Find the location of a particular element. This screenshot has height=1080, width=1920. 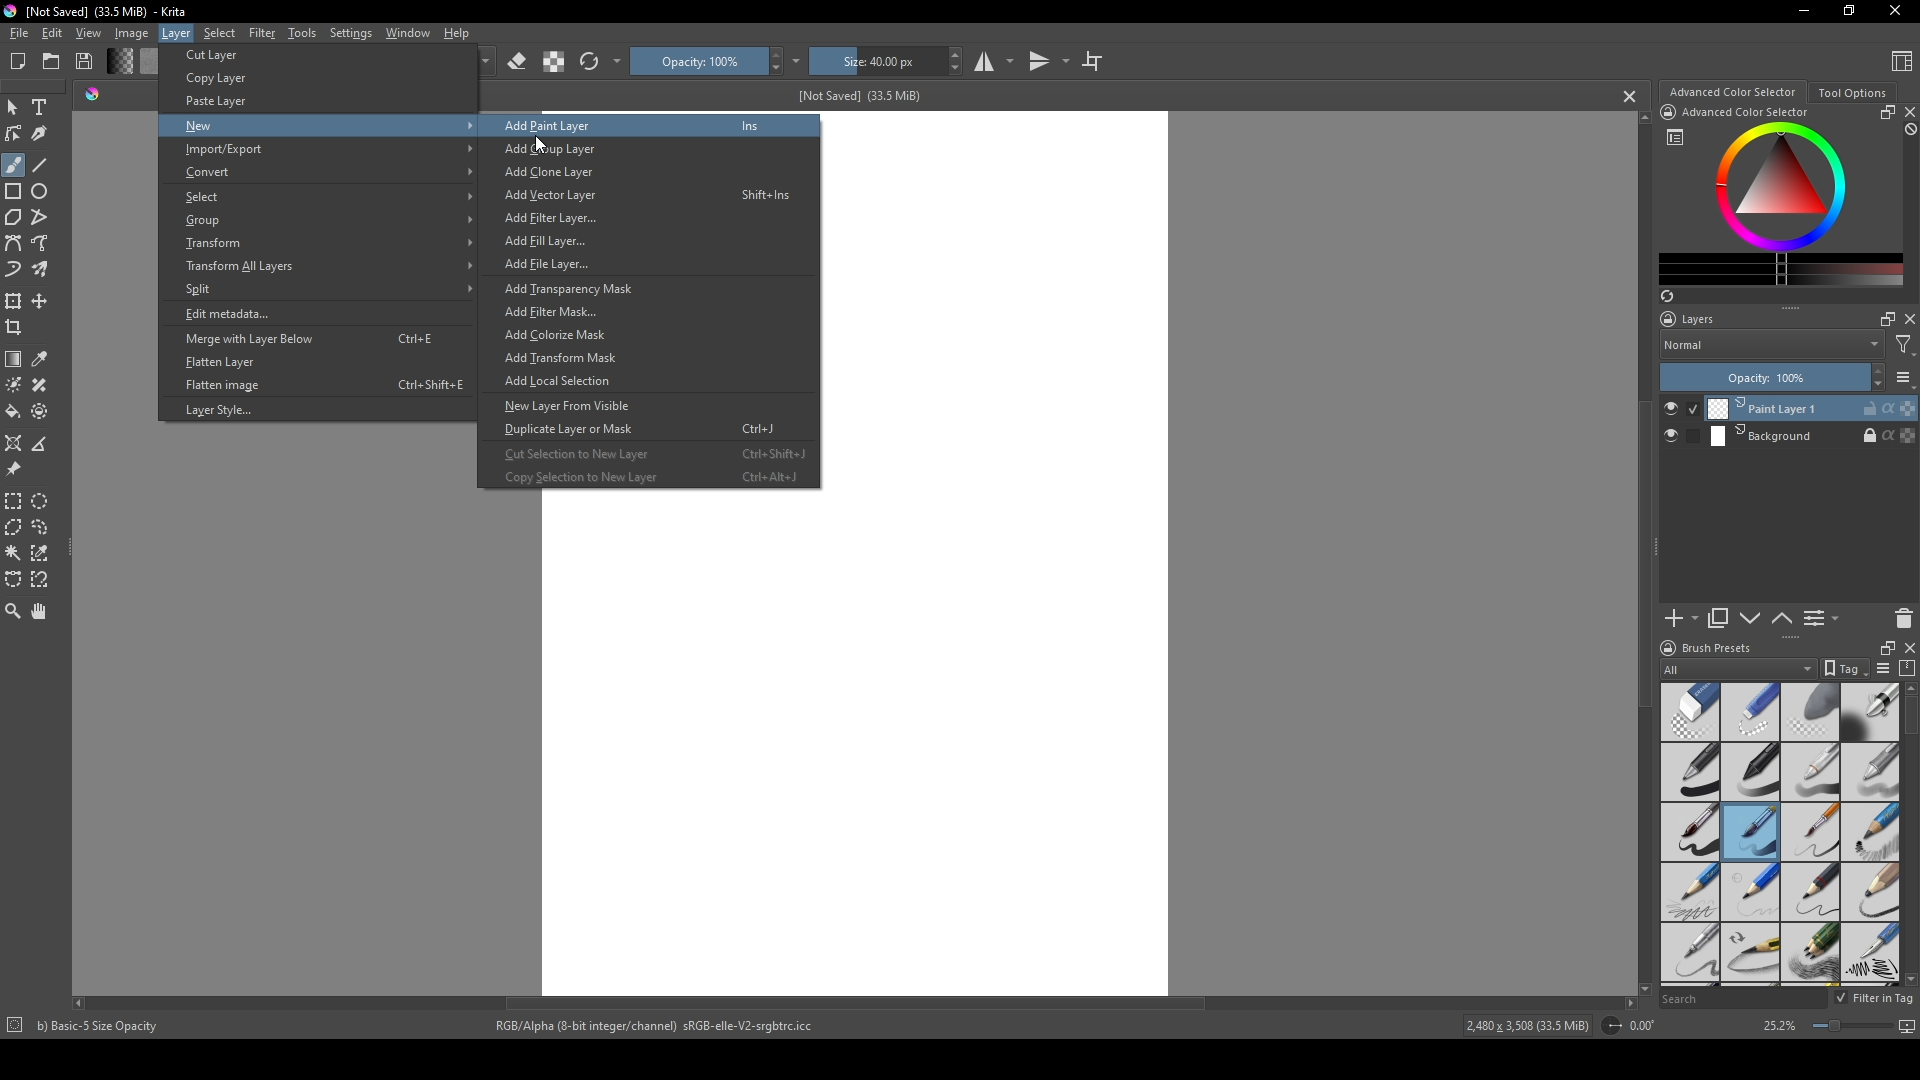

close is located at coordinates (1908, 319).